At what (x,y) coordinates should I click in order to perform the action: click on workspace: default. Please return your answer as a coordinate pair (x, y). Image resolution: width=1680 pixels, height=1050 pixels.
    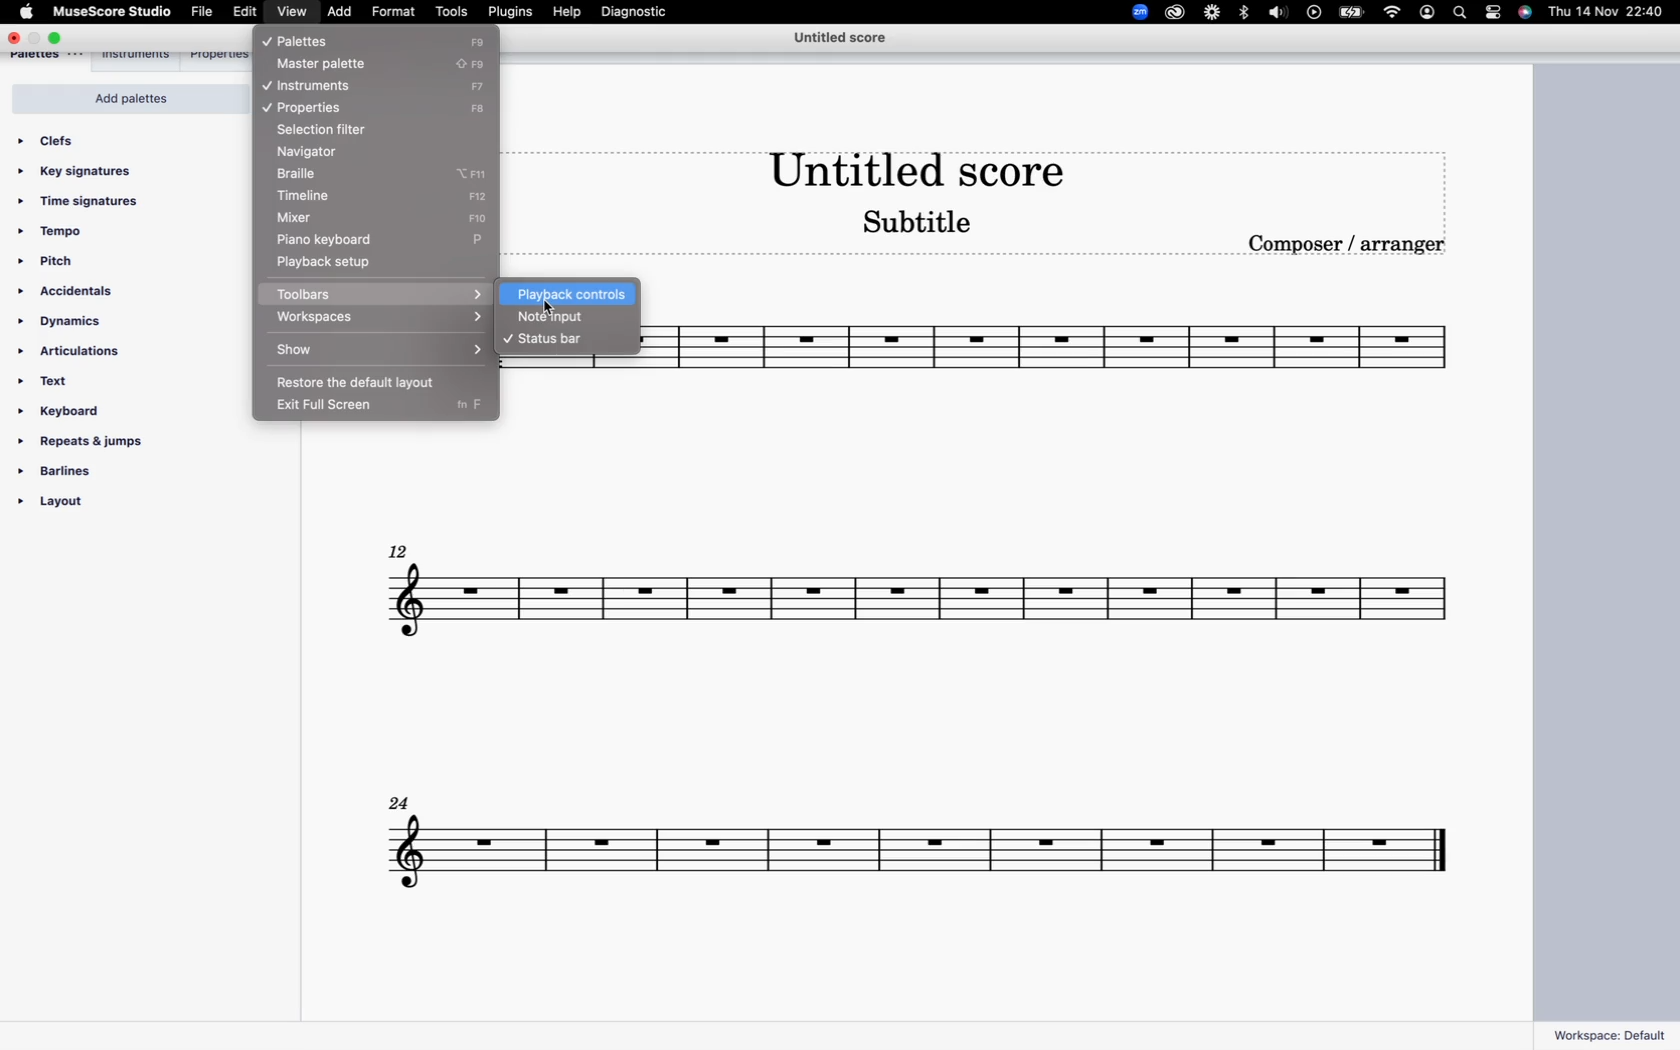
    Looking at the image, I should click on (1610, 1030).